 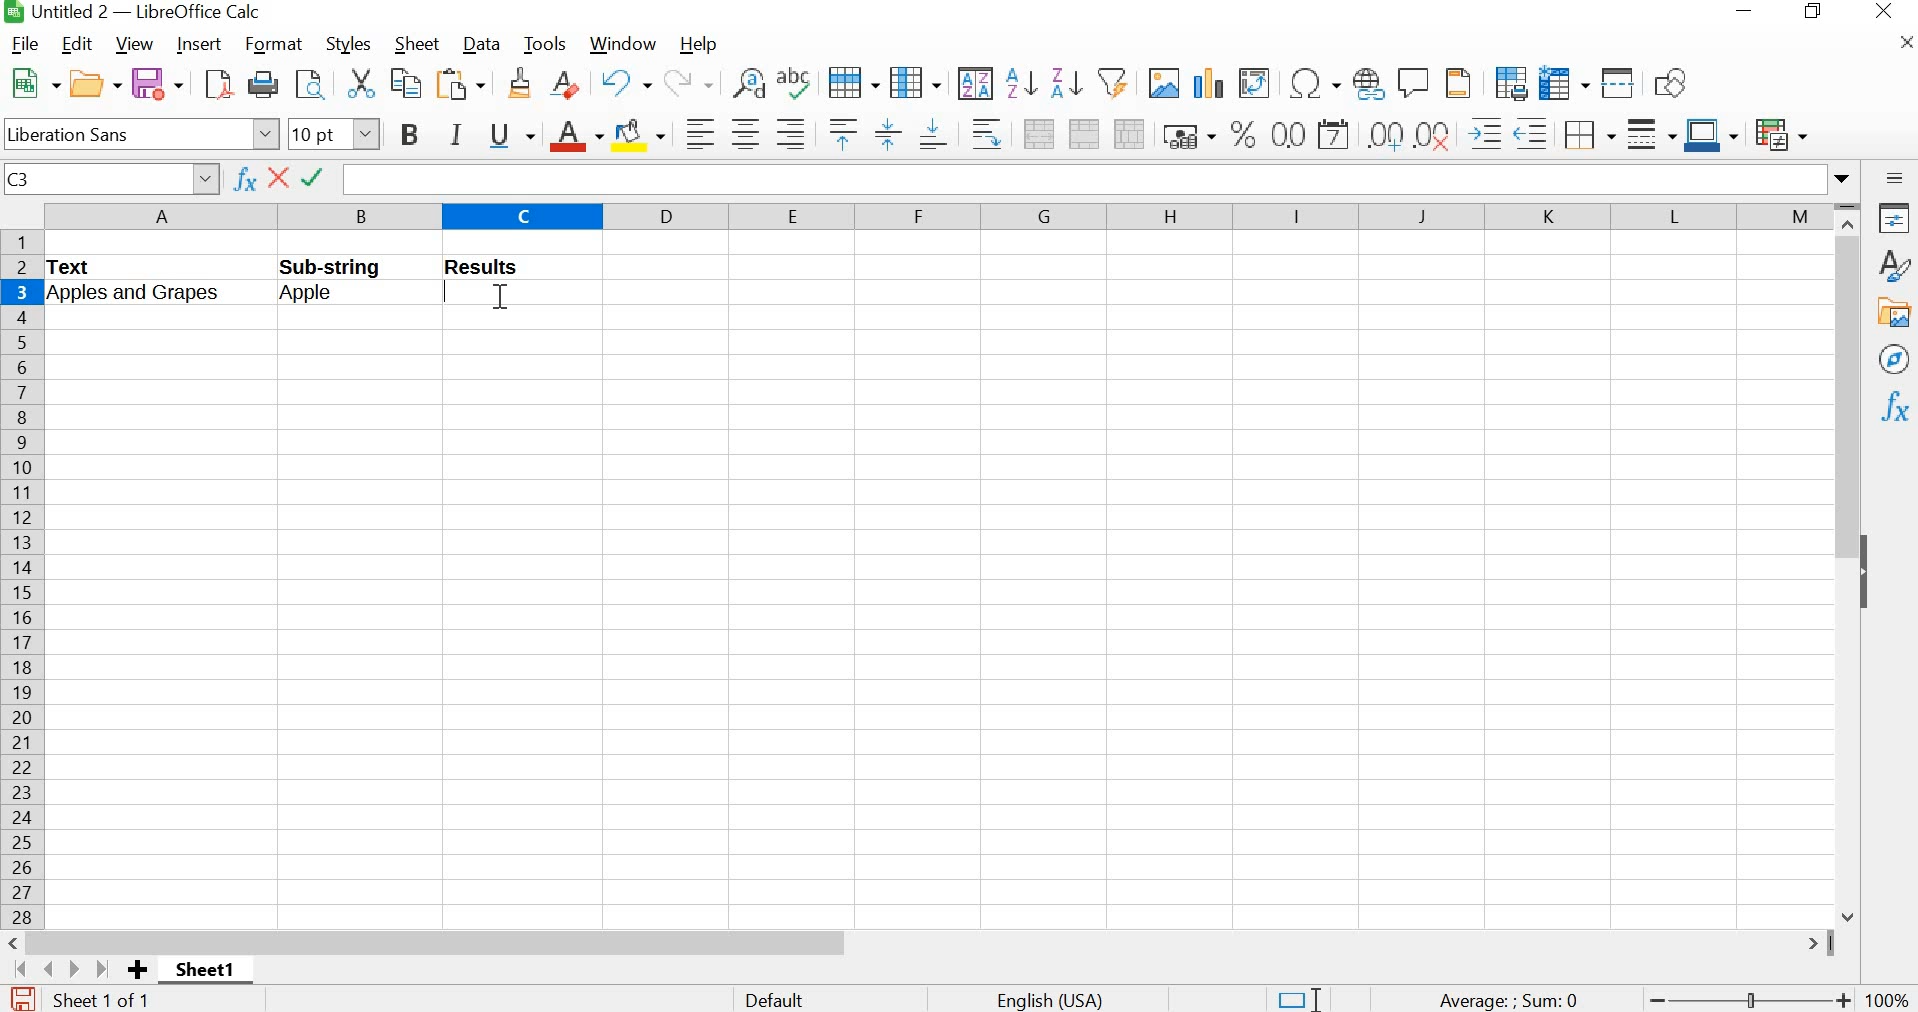 I want to click on minimize, so click(x=1747, y=12).